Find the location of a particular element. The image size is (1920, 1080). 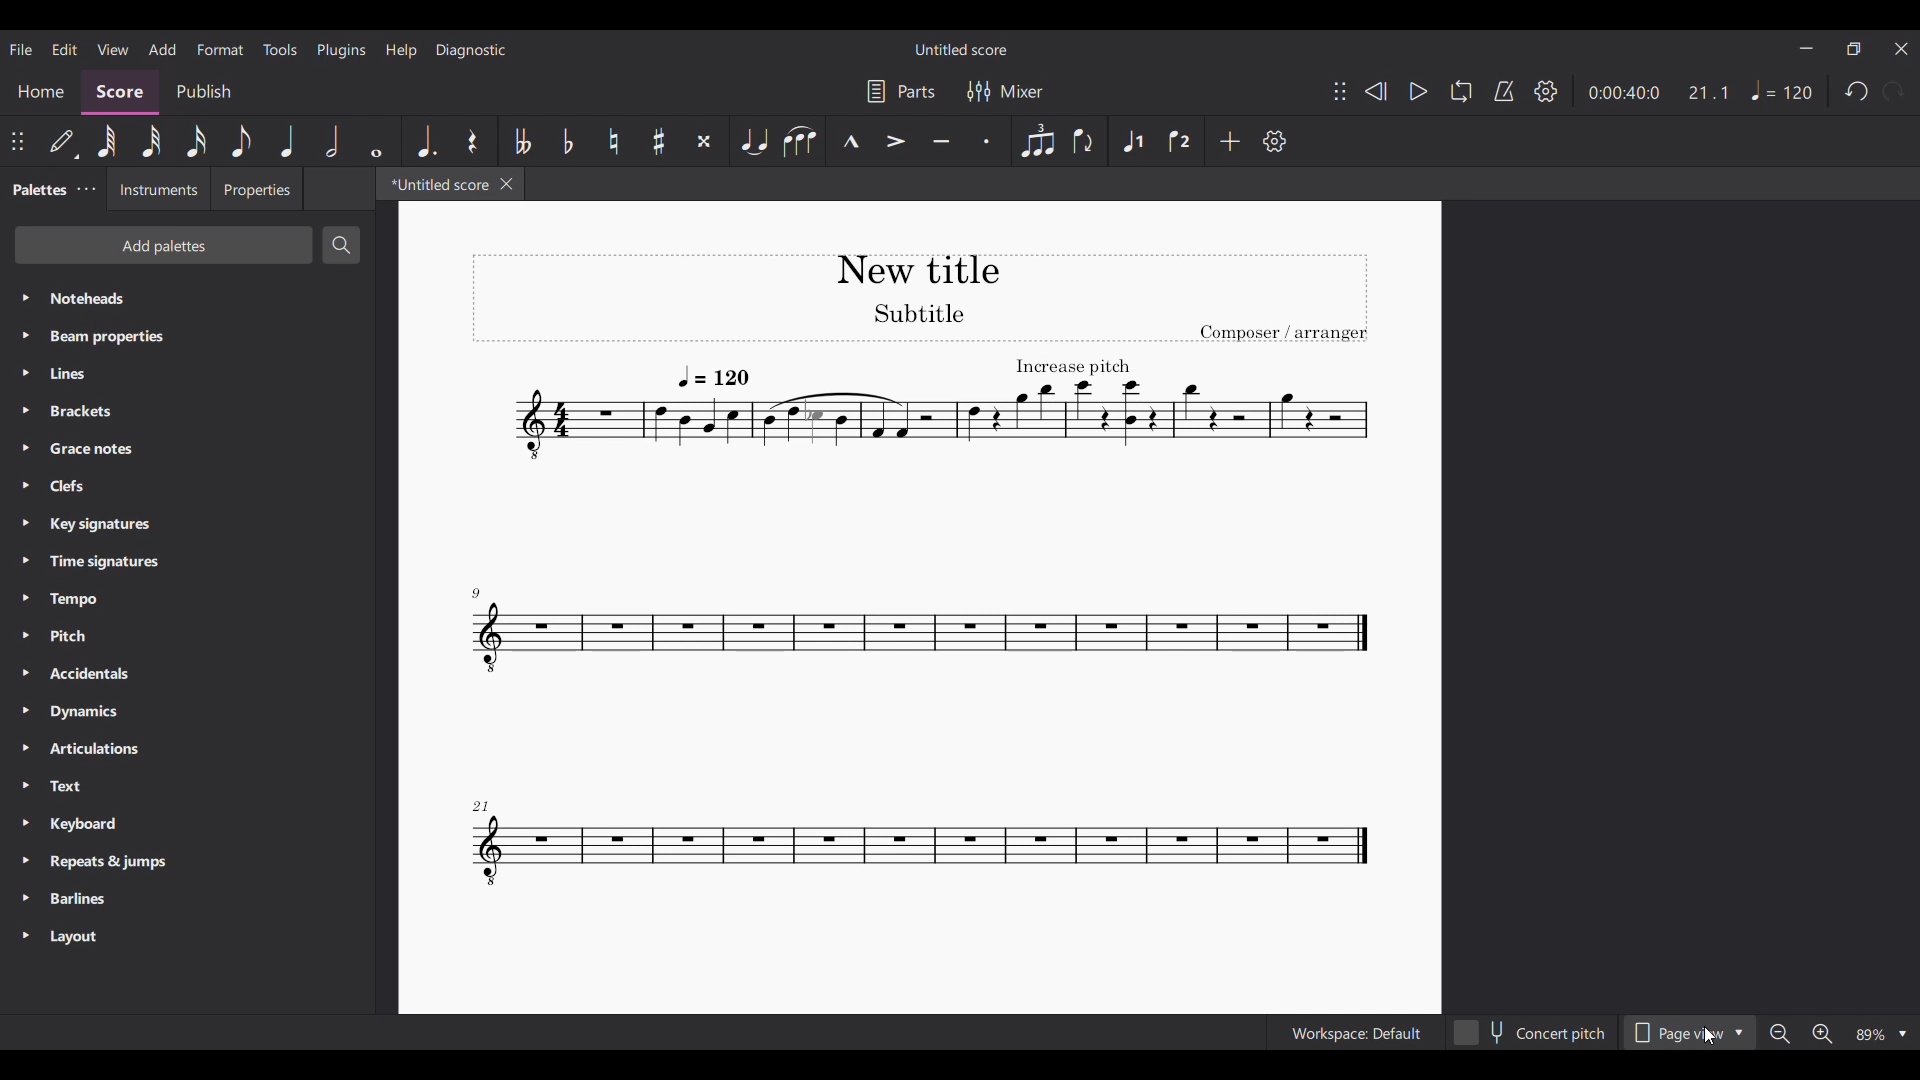

Tenuto is located at coordinates (942, 141).